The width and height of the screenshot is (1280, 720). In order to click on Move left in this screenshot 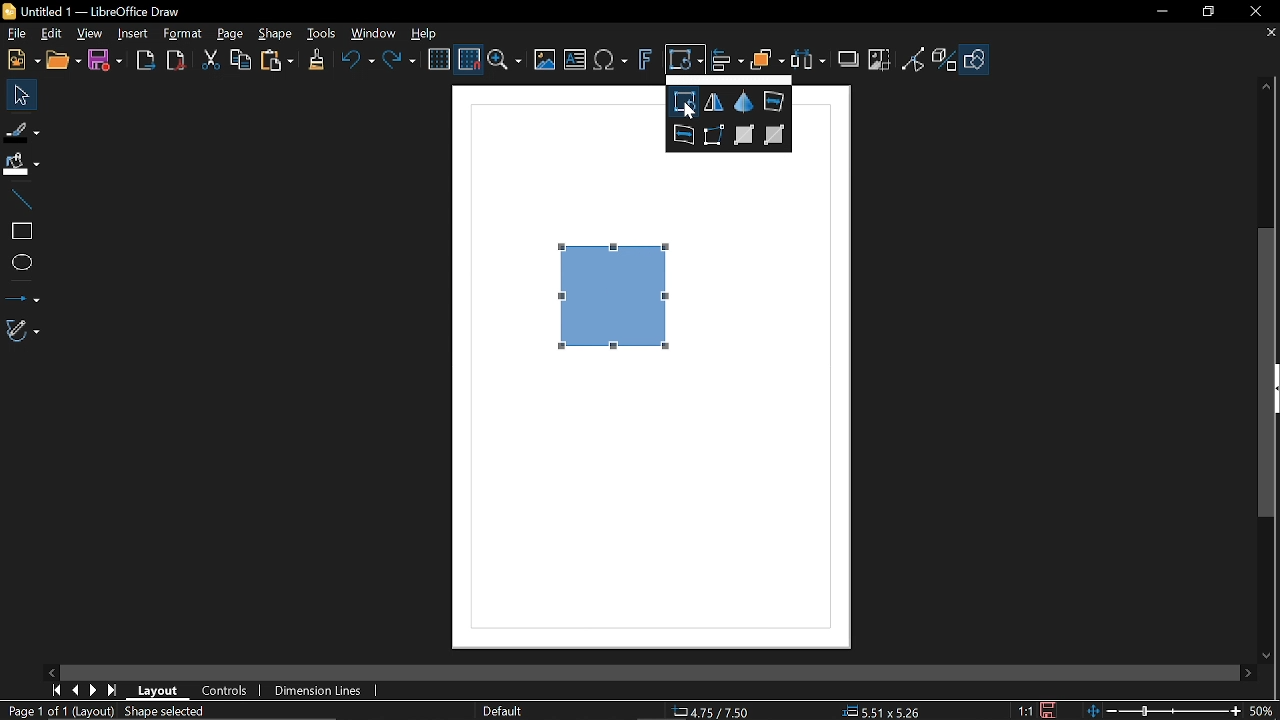, I will do `click(52, 672)`.